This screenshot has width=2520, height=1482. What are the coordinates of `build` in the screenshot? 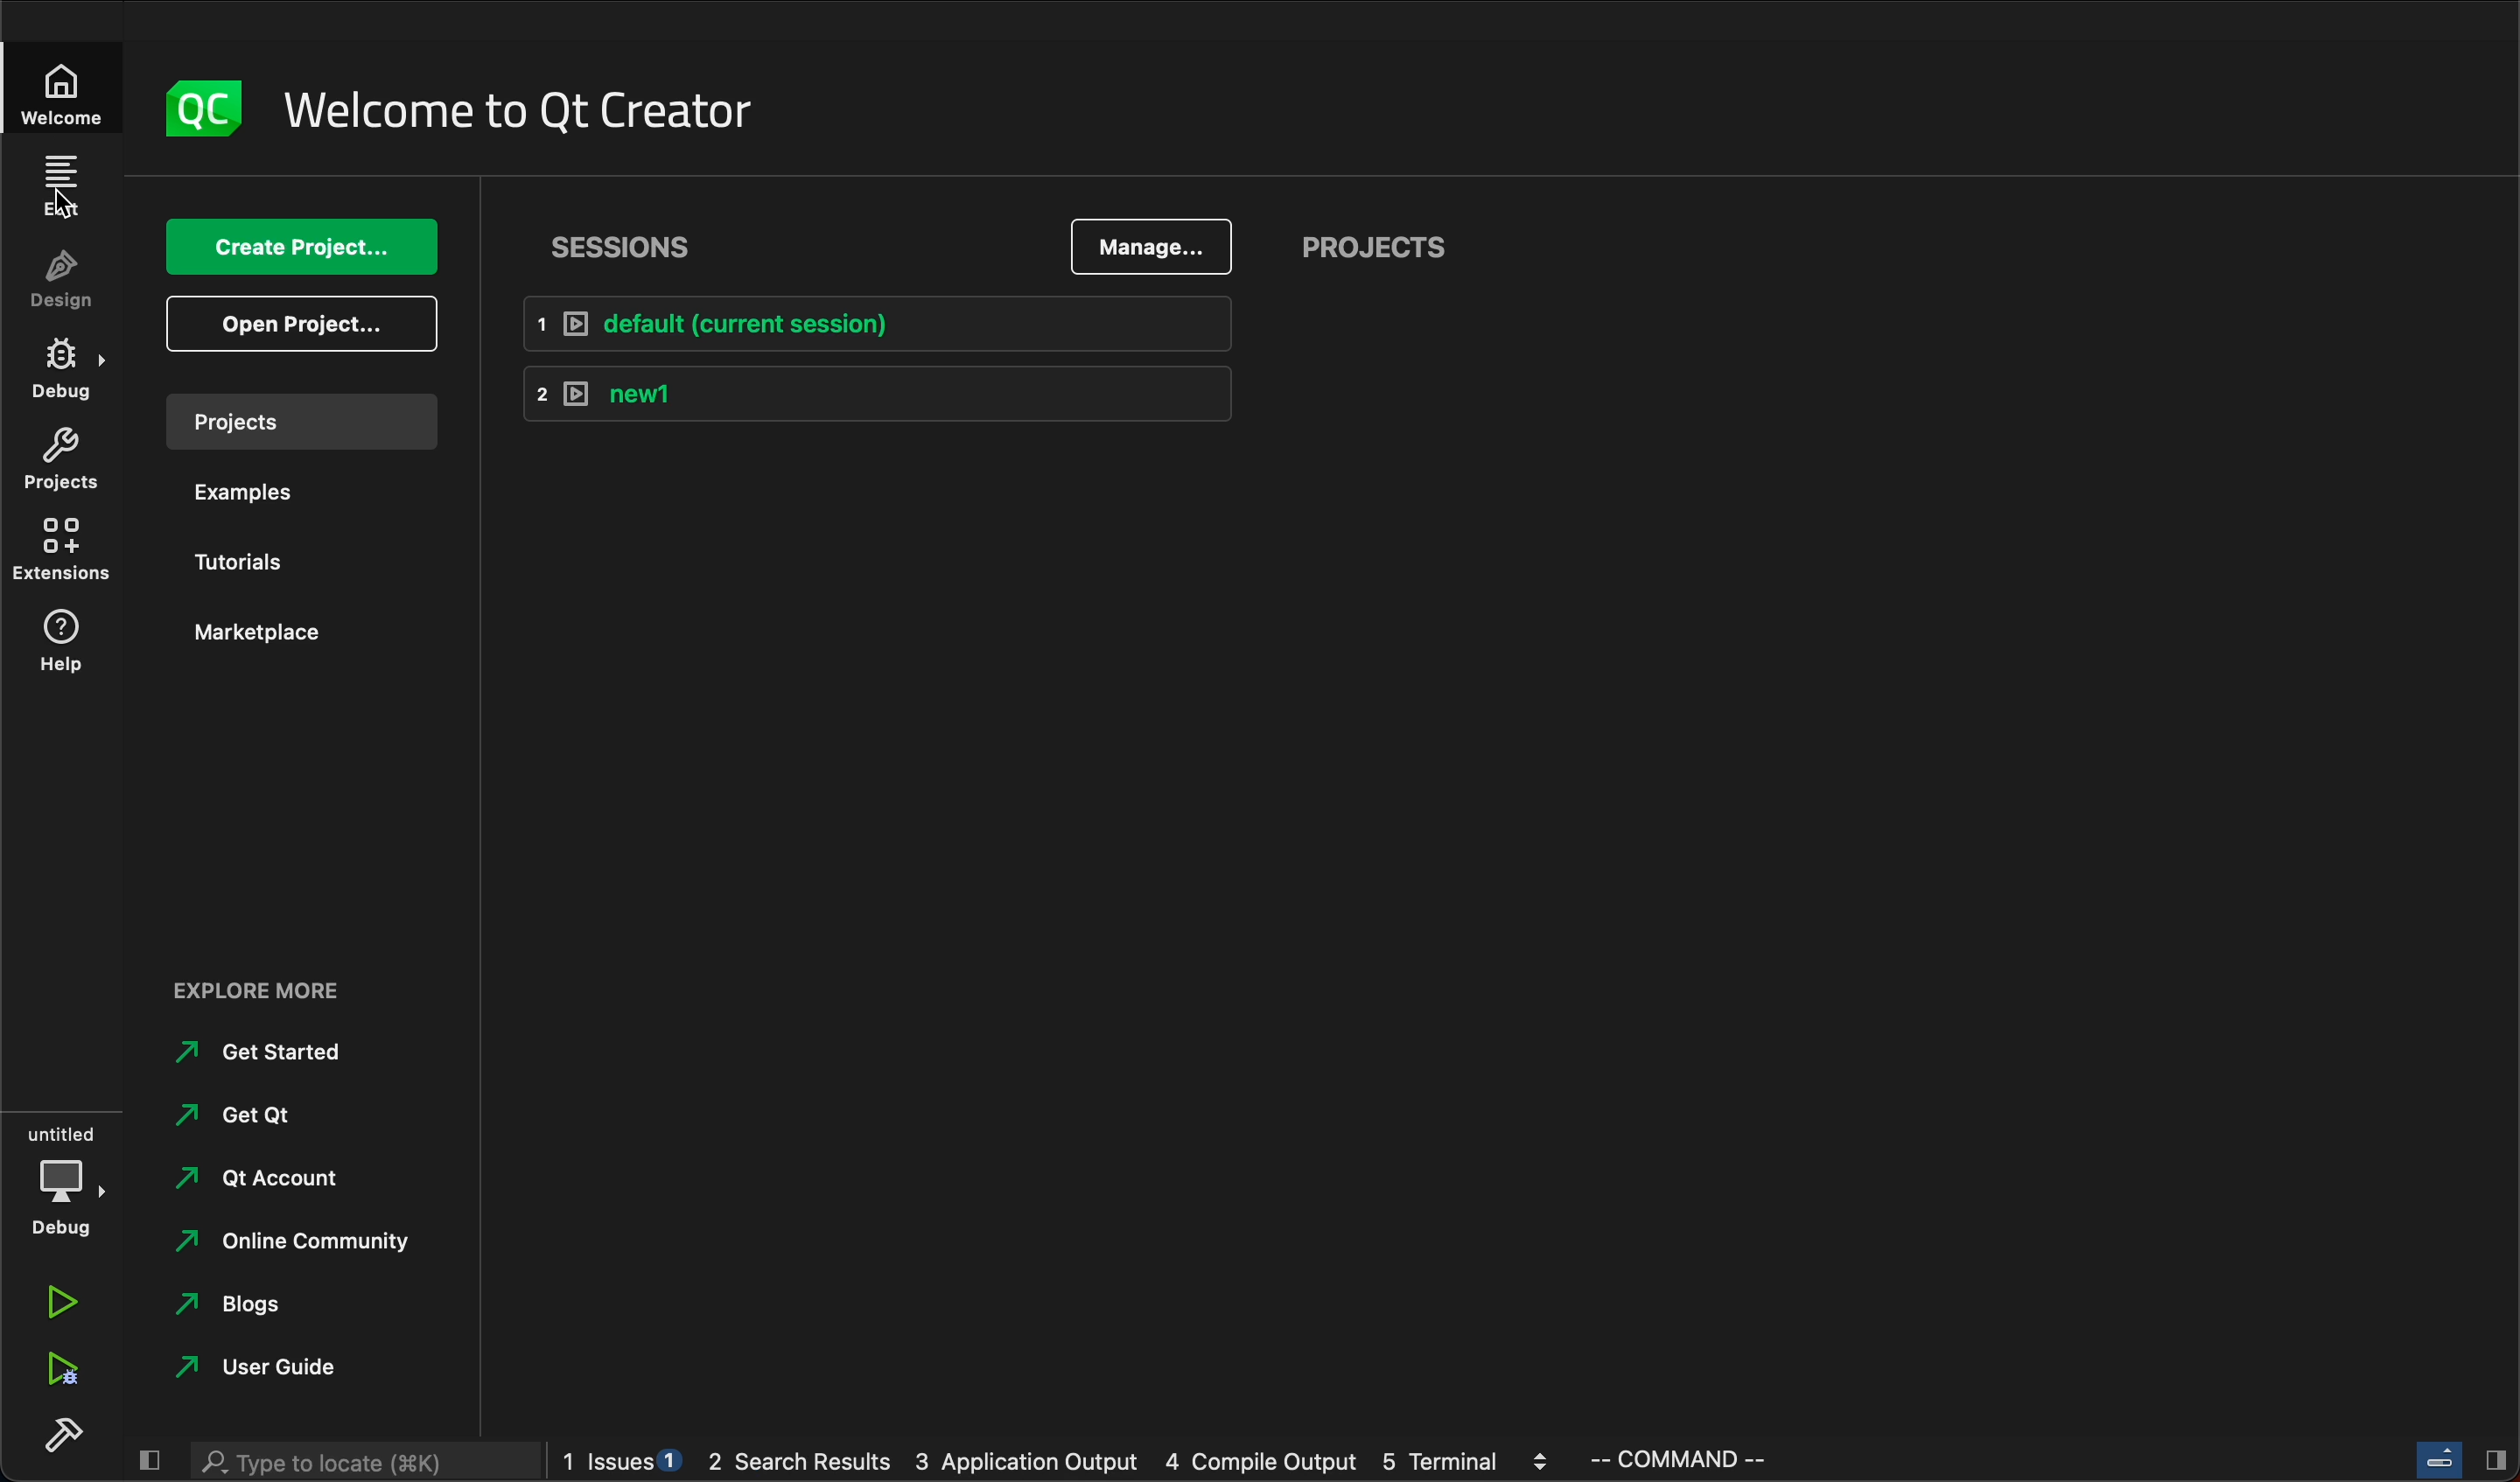 It's located at (59, 1439).